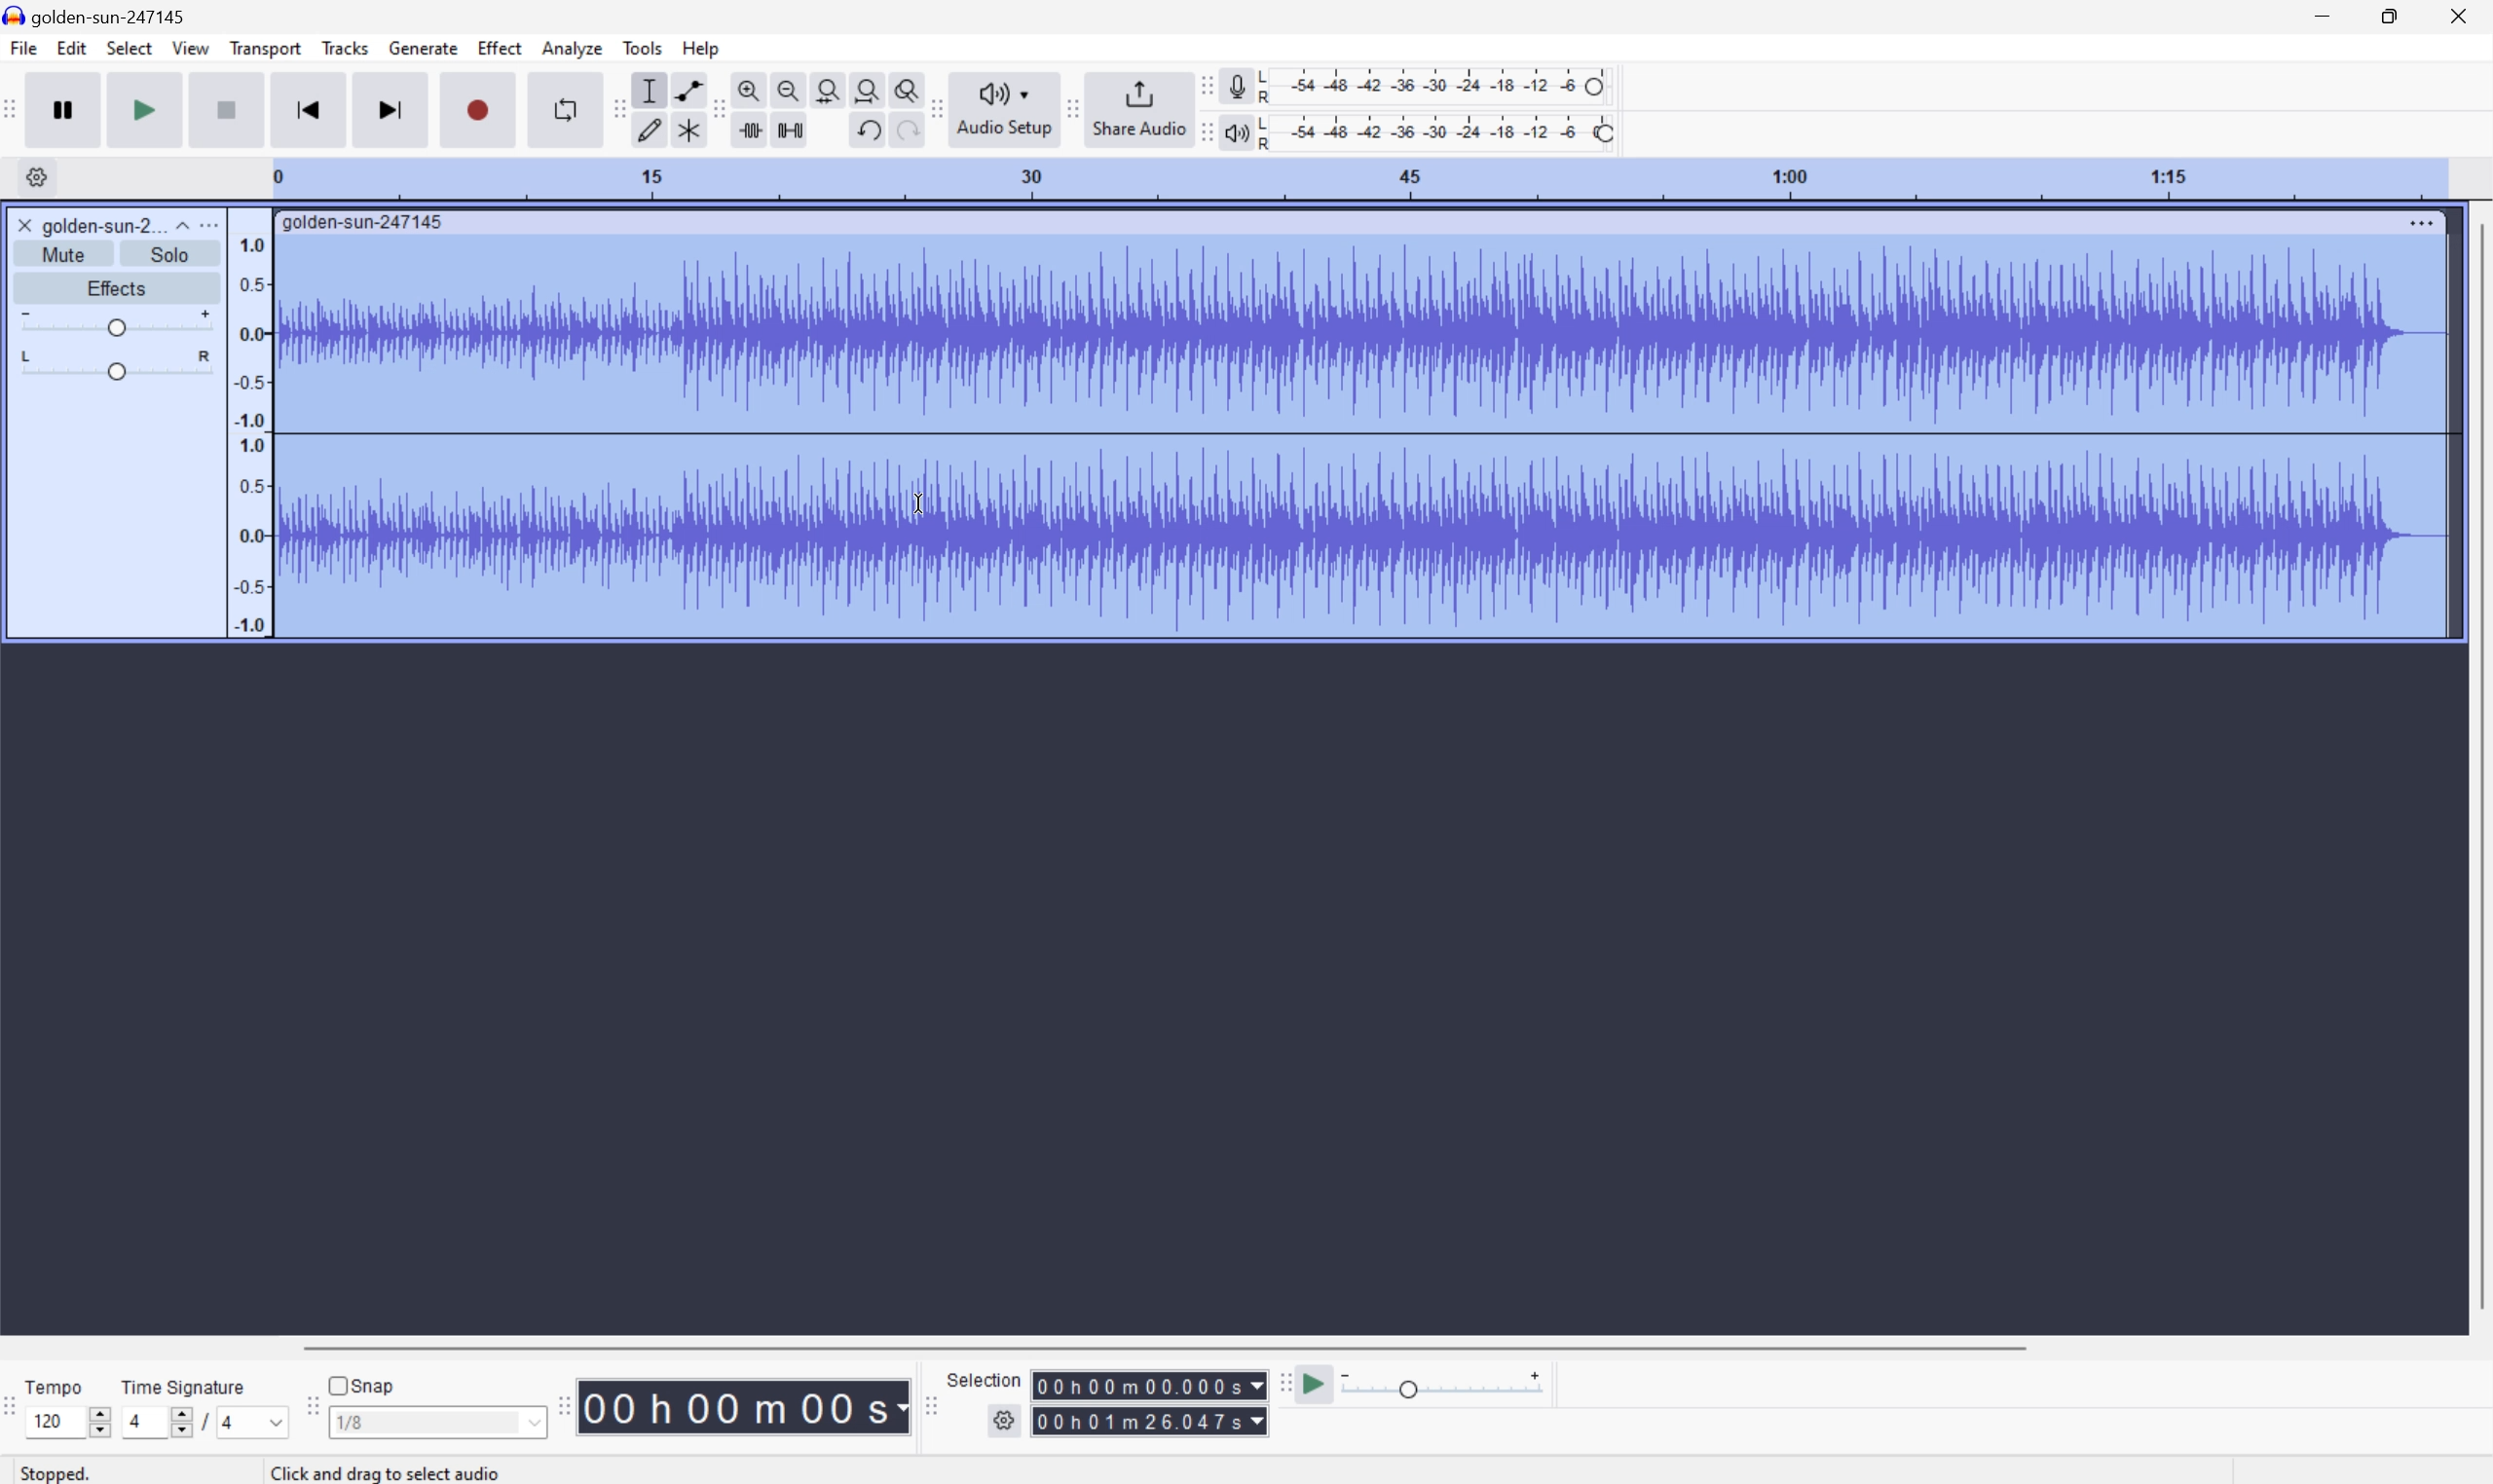 This screenshot has width=2493, height=1484. I want to click on Tools, so click(642, 47).